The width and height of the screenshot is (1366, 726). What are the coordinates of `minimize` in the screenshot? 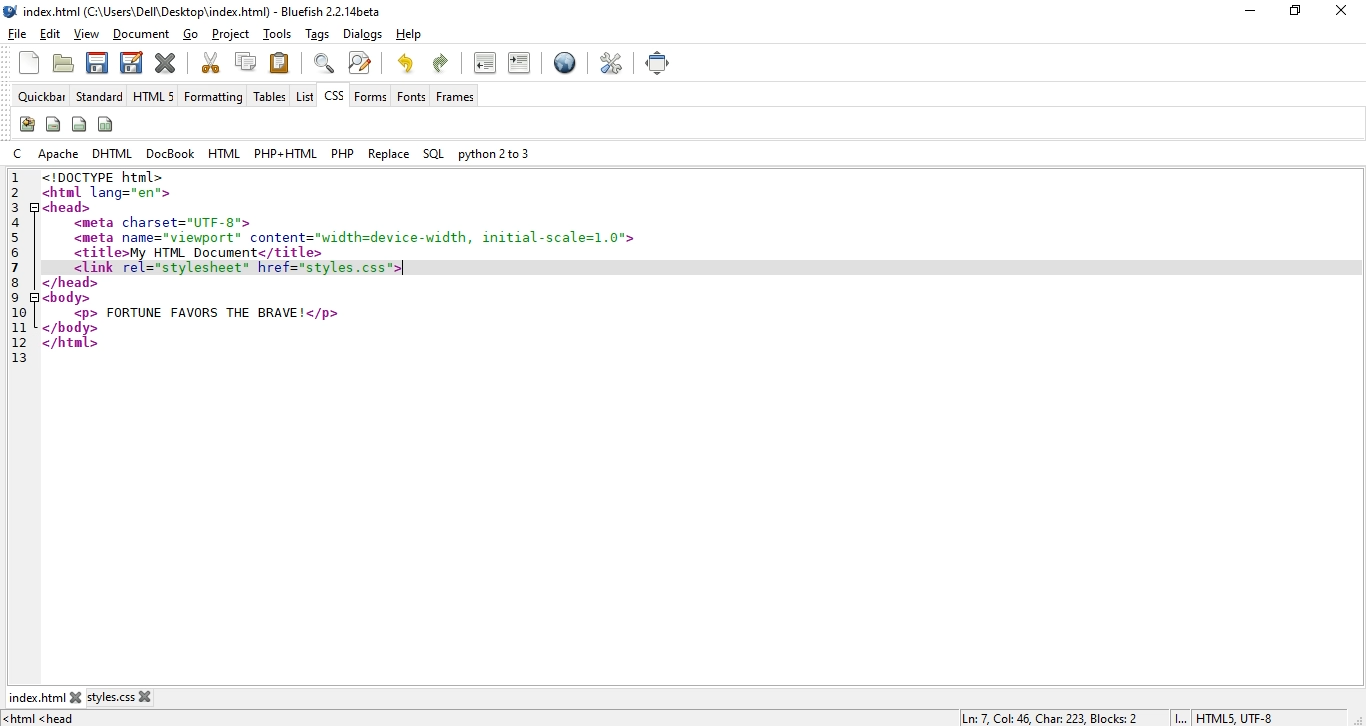 It's located at (1246, 11).